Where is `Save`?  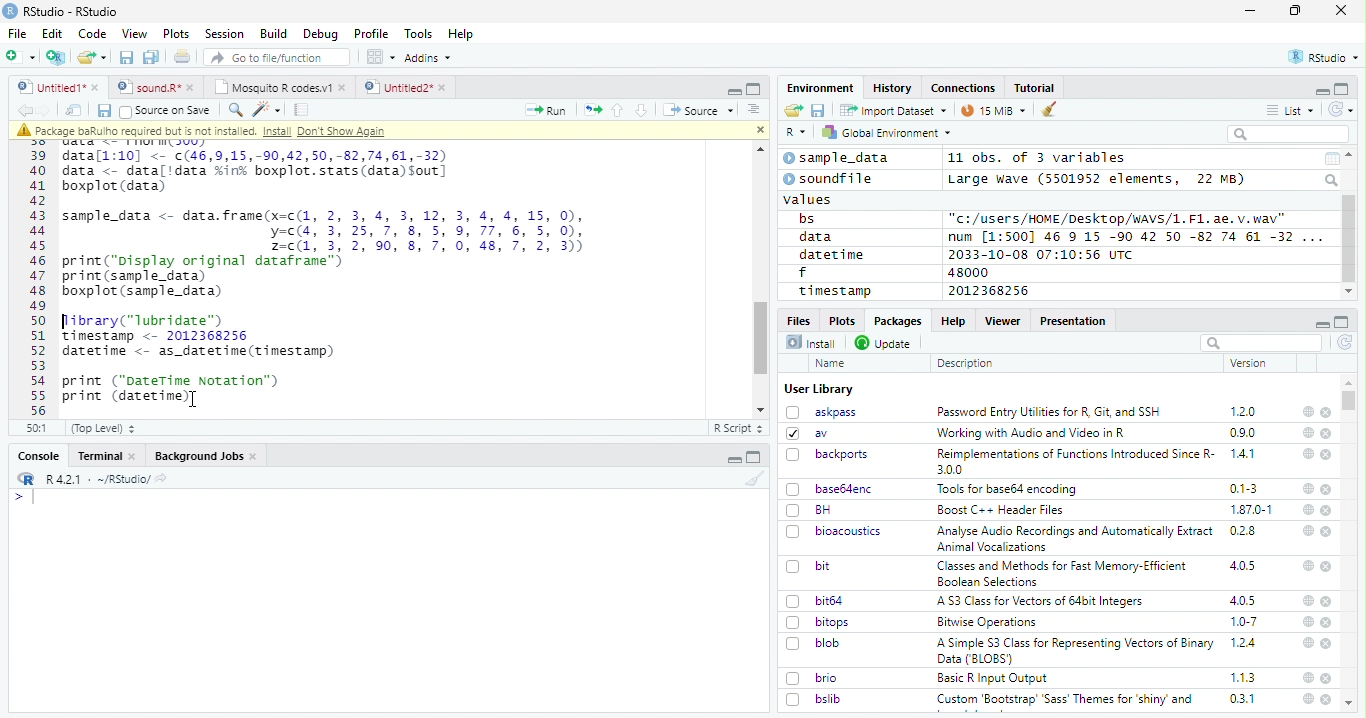
Save is located at coordinates (103, 111).